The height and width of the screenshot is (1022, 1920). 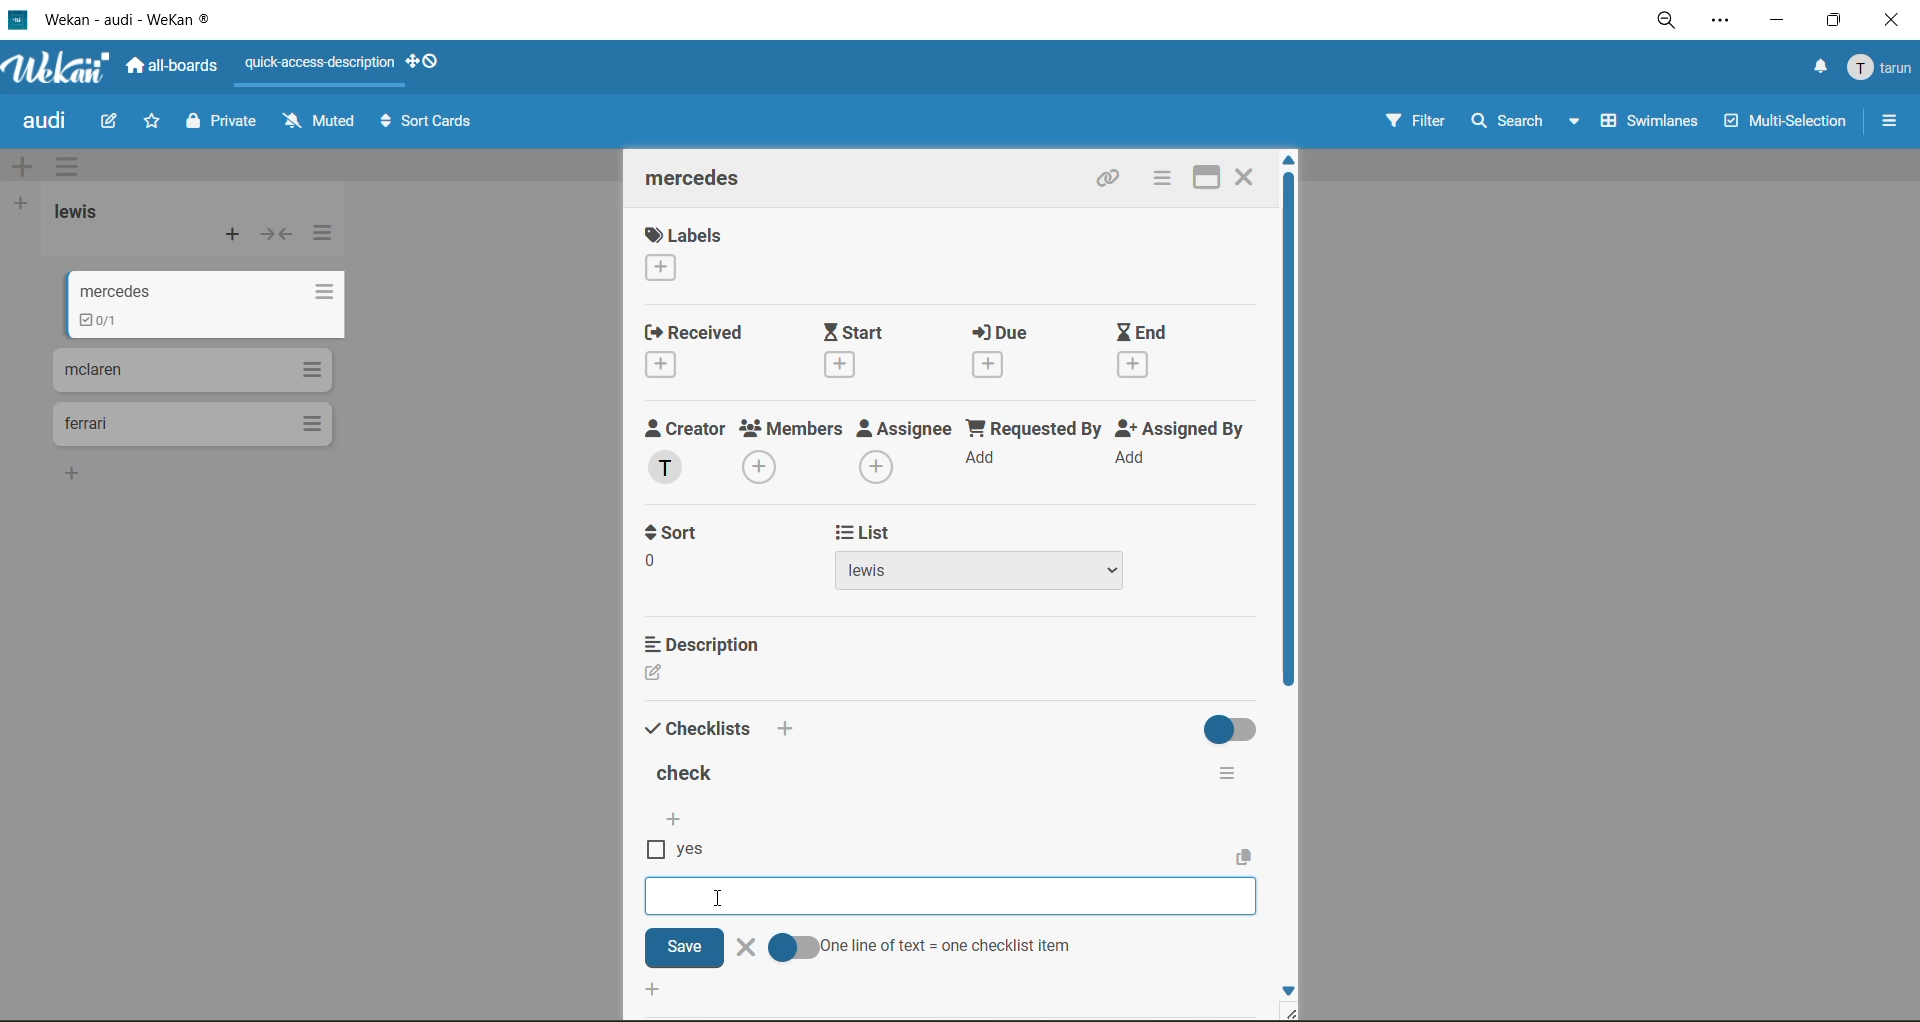 I want to click on cursor, so click(x=718, y=897).